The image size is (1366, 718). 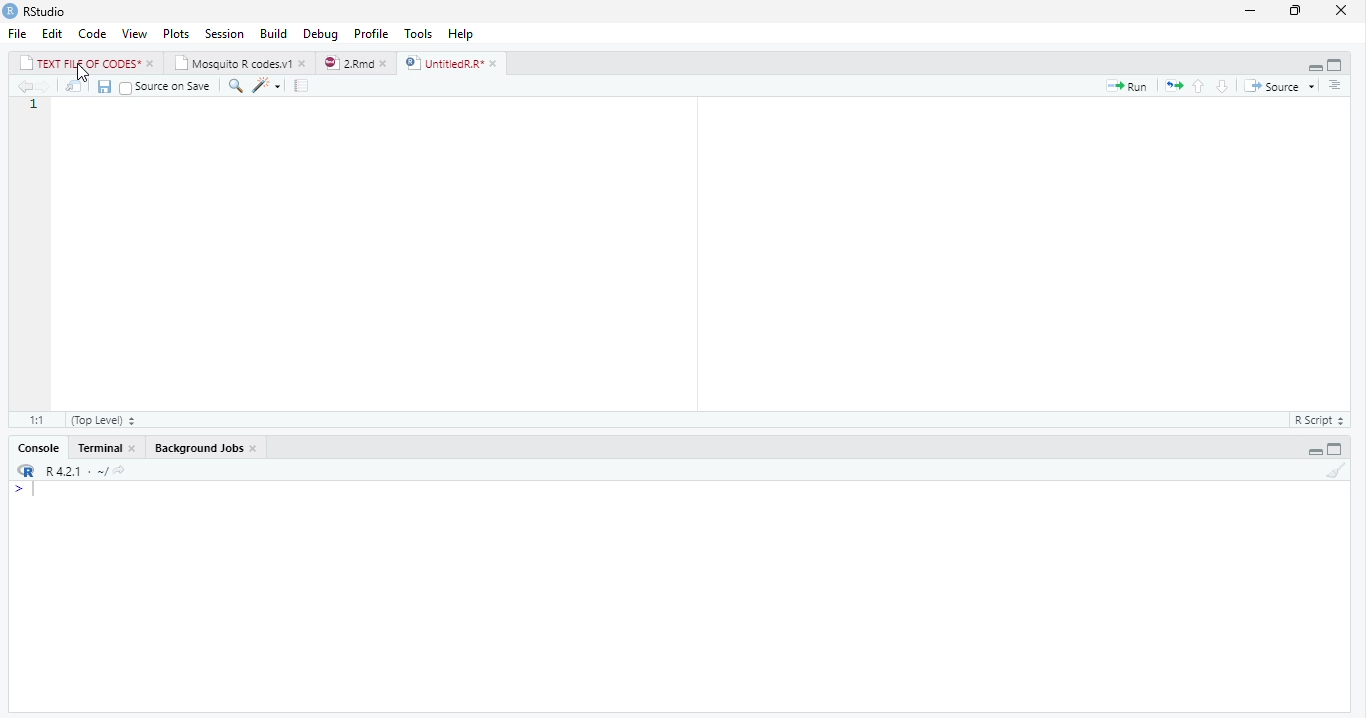 I want to click on Console, so click(x=41, y=449).